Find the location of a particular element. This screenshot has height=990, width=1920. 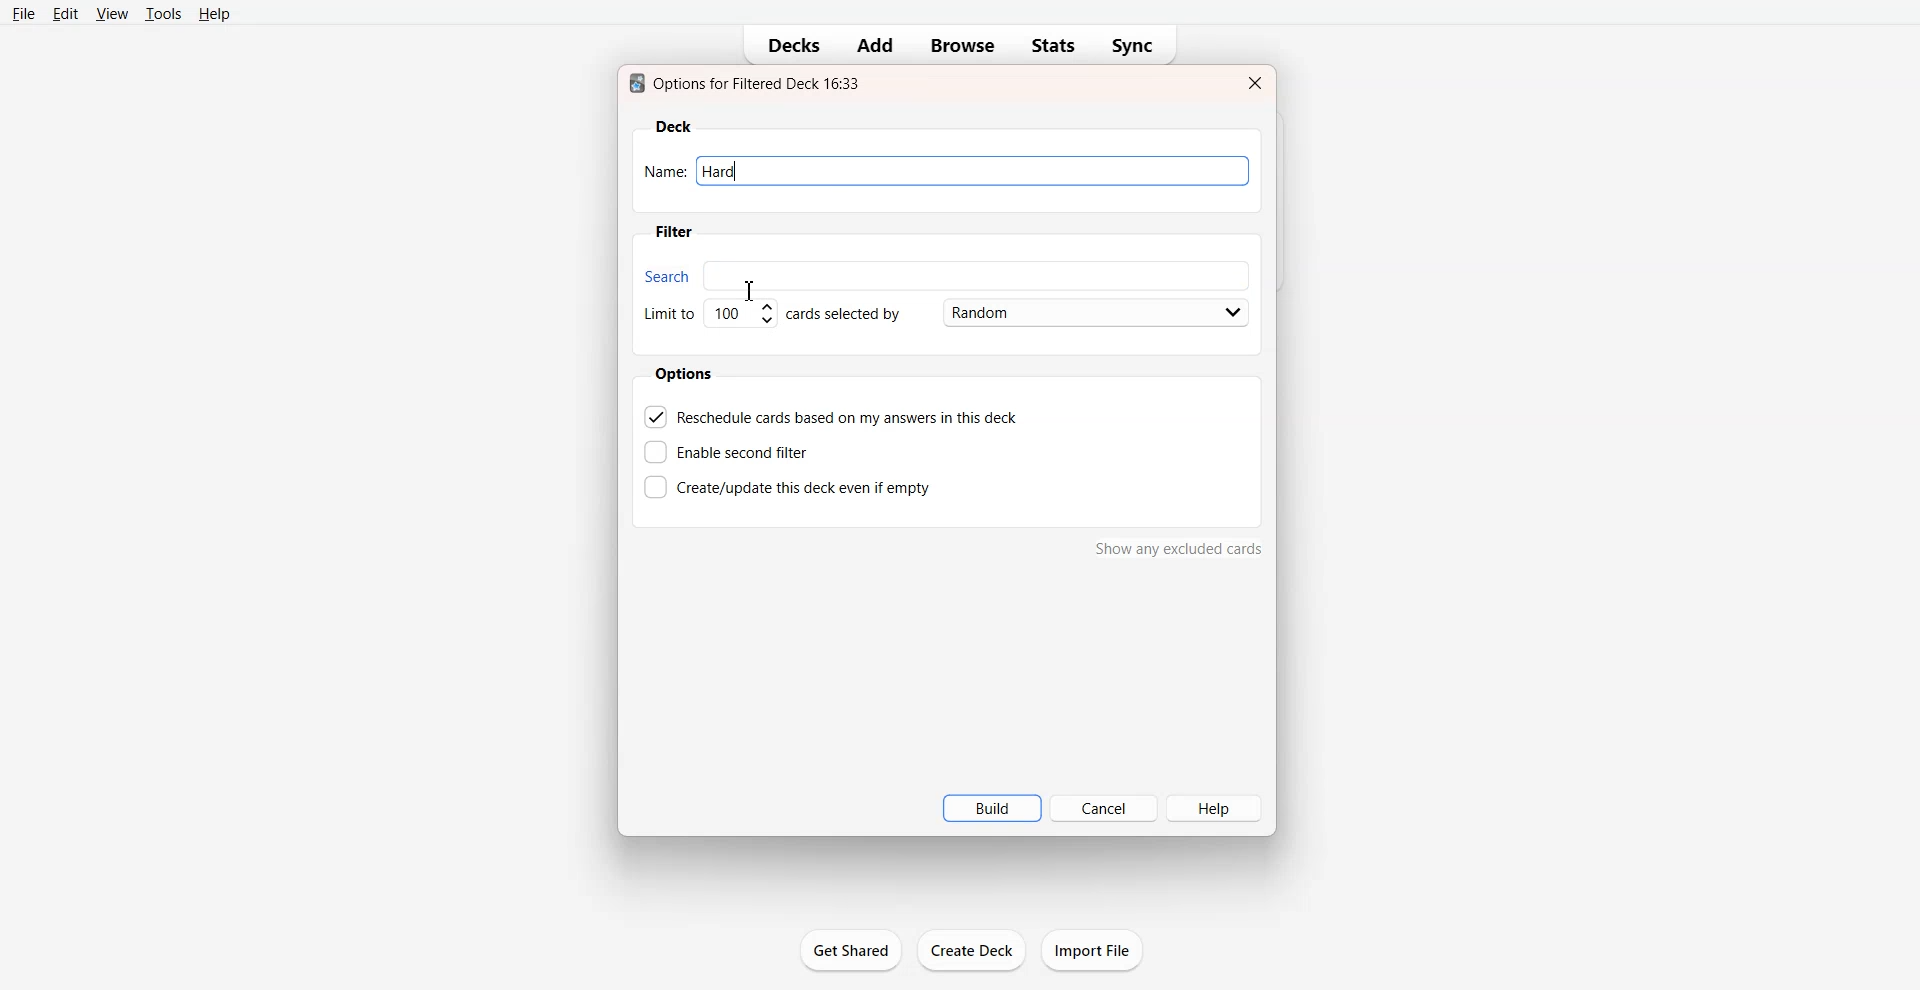

Help is located at coordinates (216, 14).